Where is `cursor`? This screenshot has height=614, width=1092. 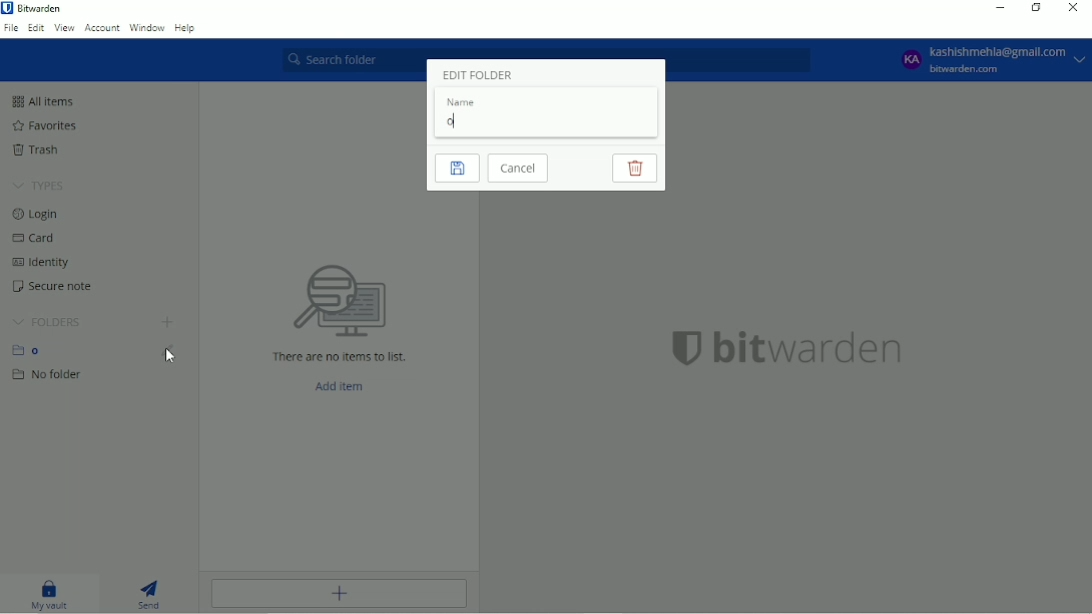 cursor is located at coordinates (169, 359).